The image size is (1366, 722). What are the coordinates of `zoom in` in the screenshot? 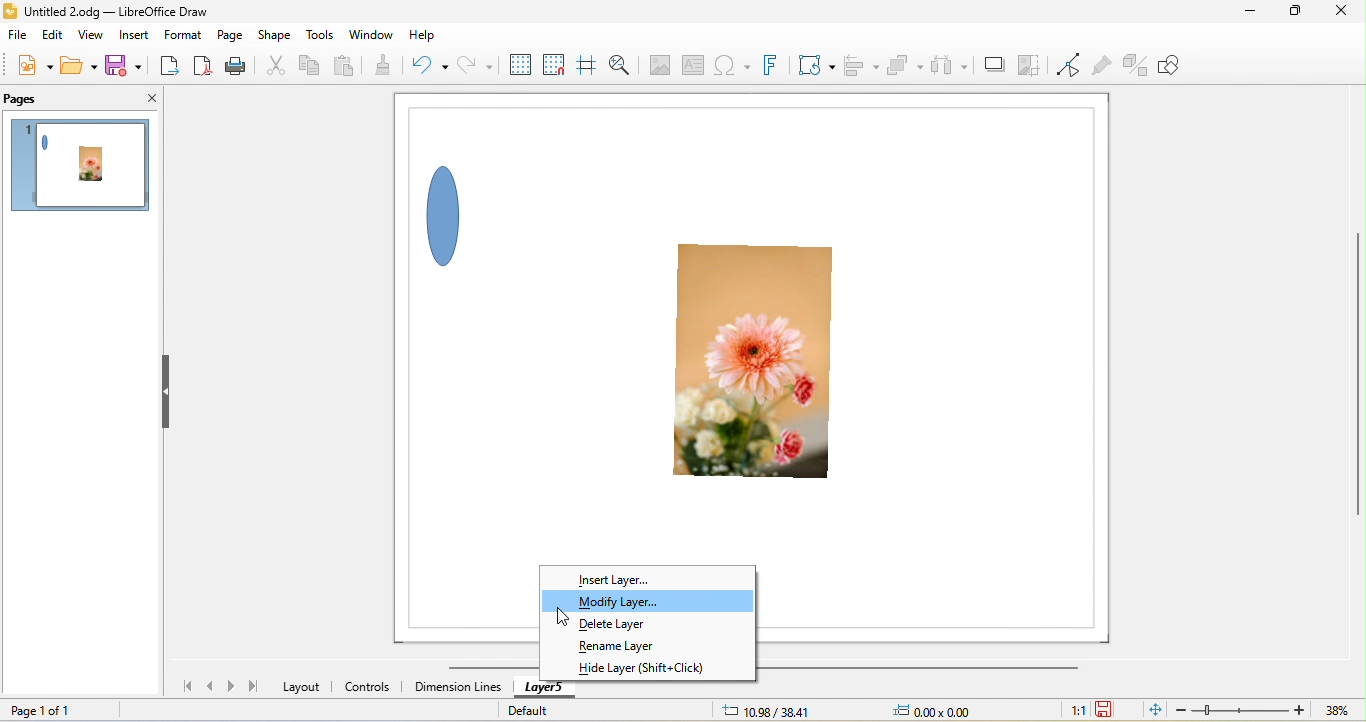 It's located at (1300, 709).